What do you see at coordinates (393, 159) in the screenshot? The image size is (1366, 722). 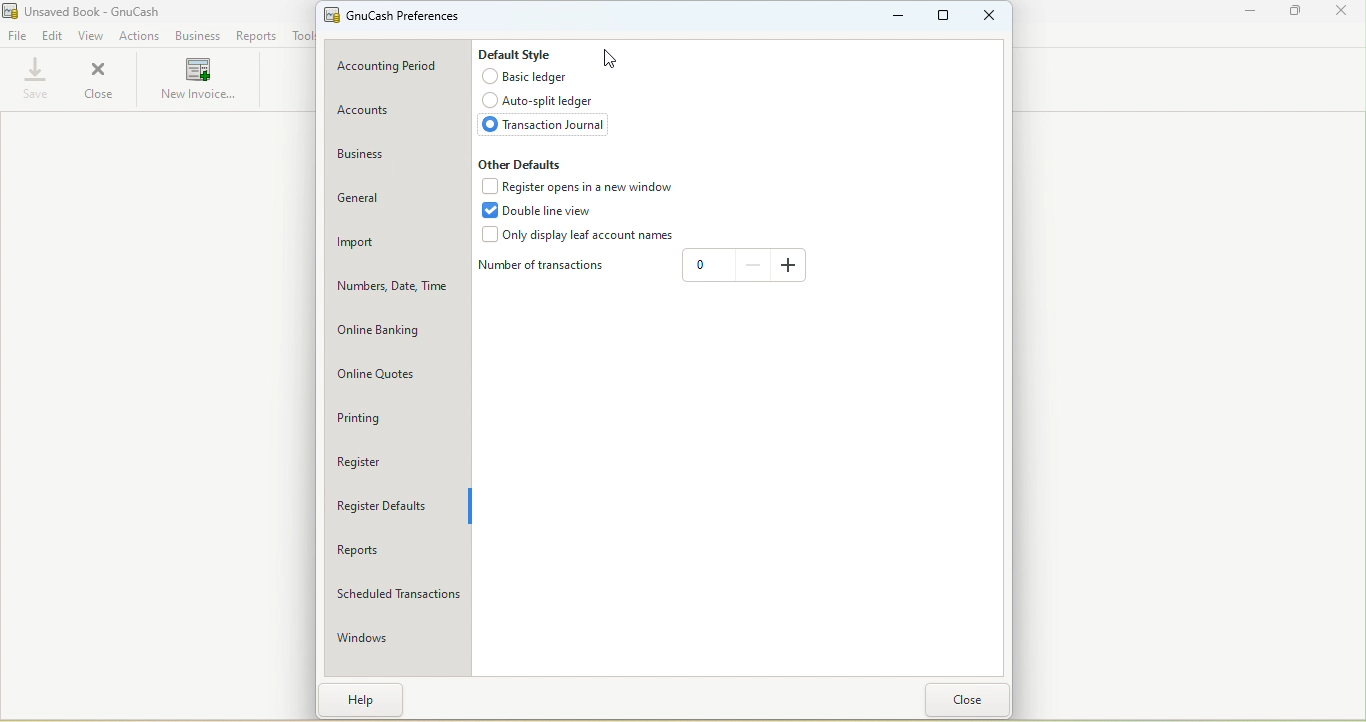 I see `Business` at bounding box center [393, 159].